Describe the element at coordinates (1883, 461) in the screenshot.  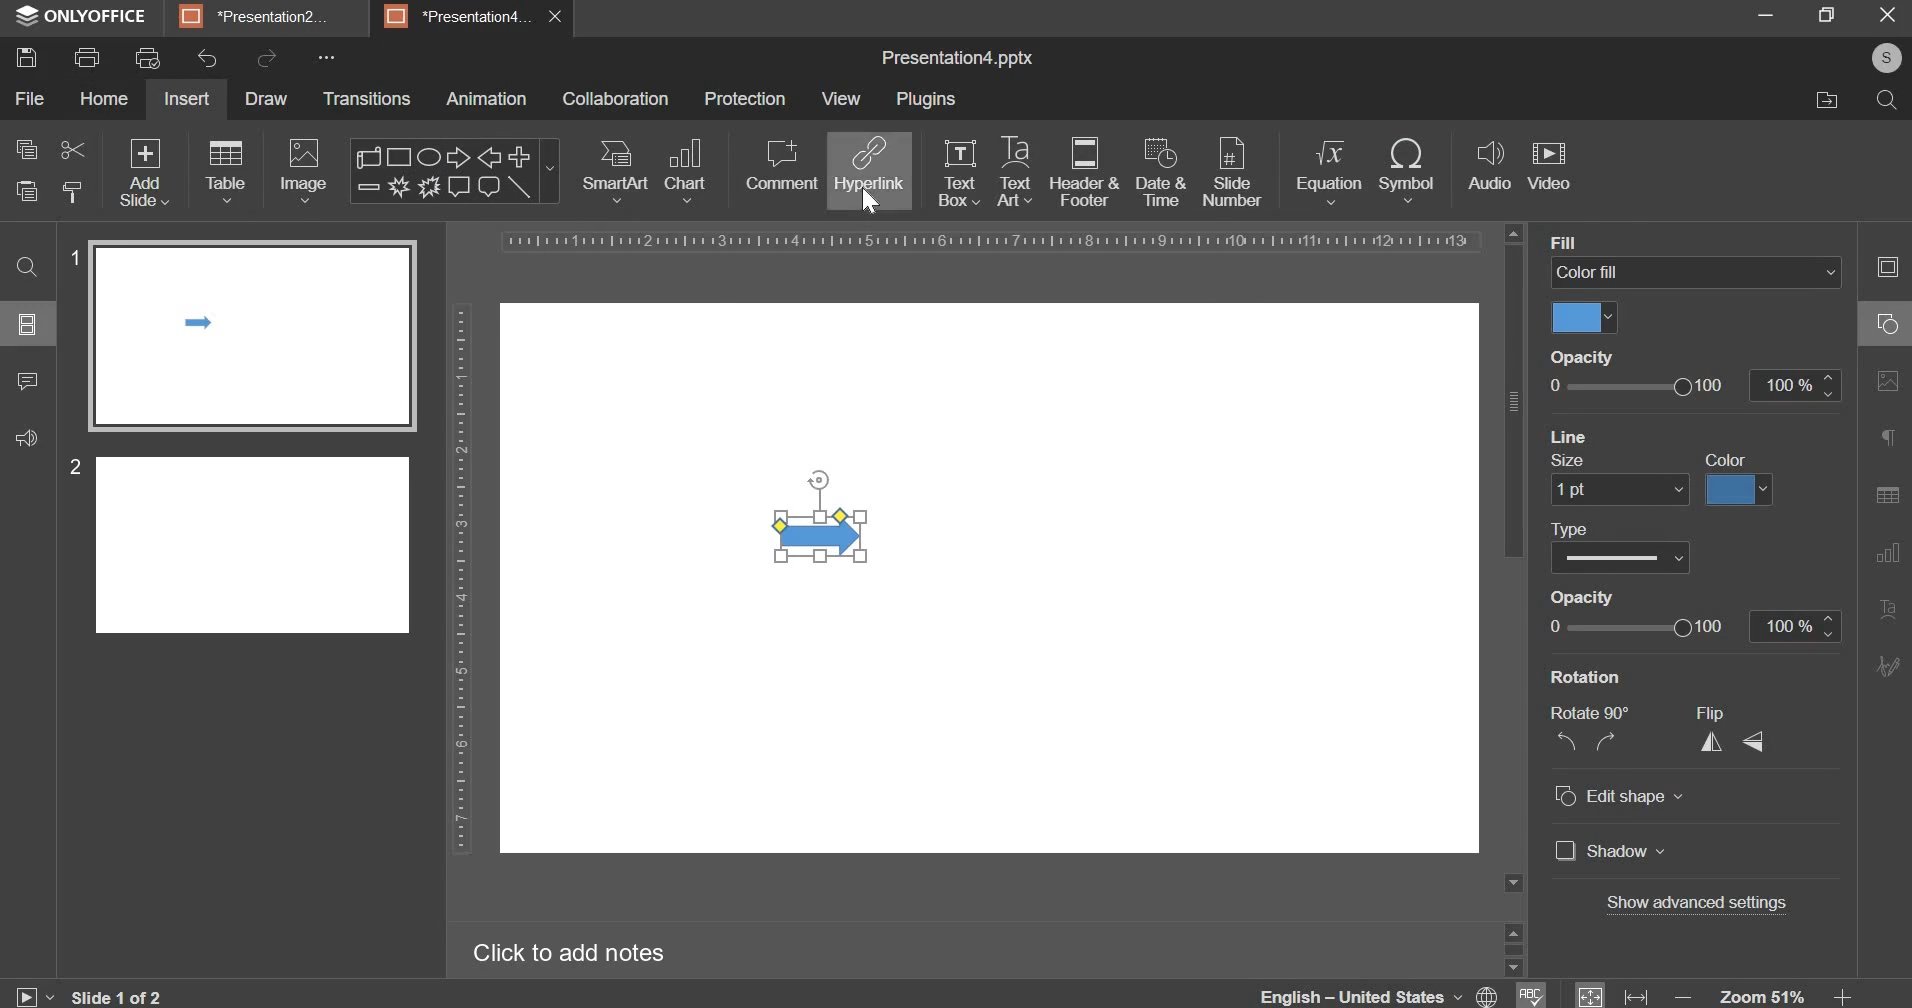
I see `right side bar` at that location.